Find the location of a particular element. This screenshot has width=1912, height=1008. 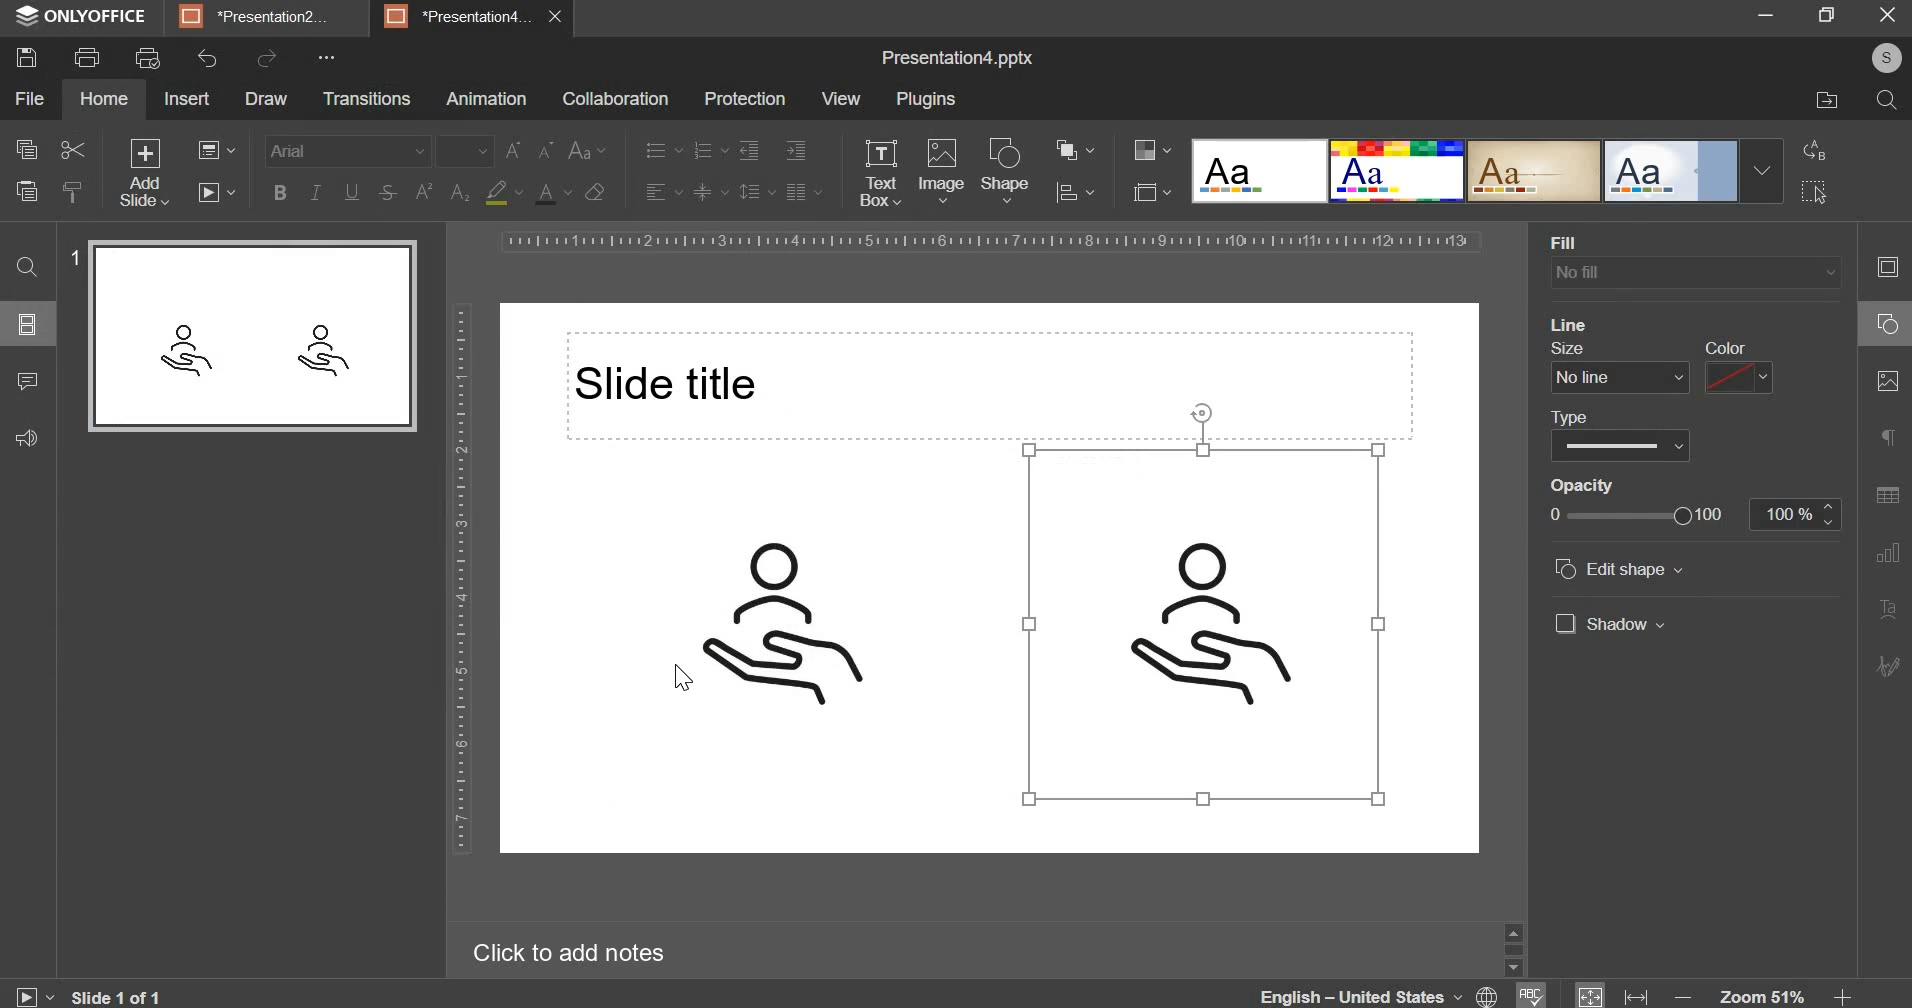

file is located at coordinates (28, 99).